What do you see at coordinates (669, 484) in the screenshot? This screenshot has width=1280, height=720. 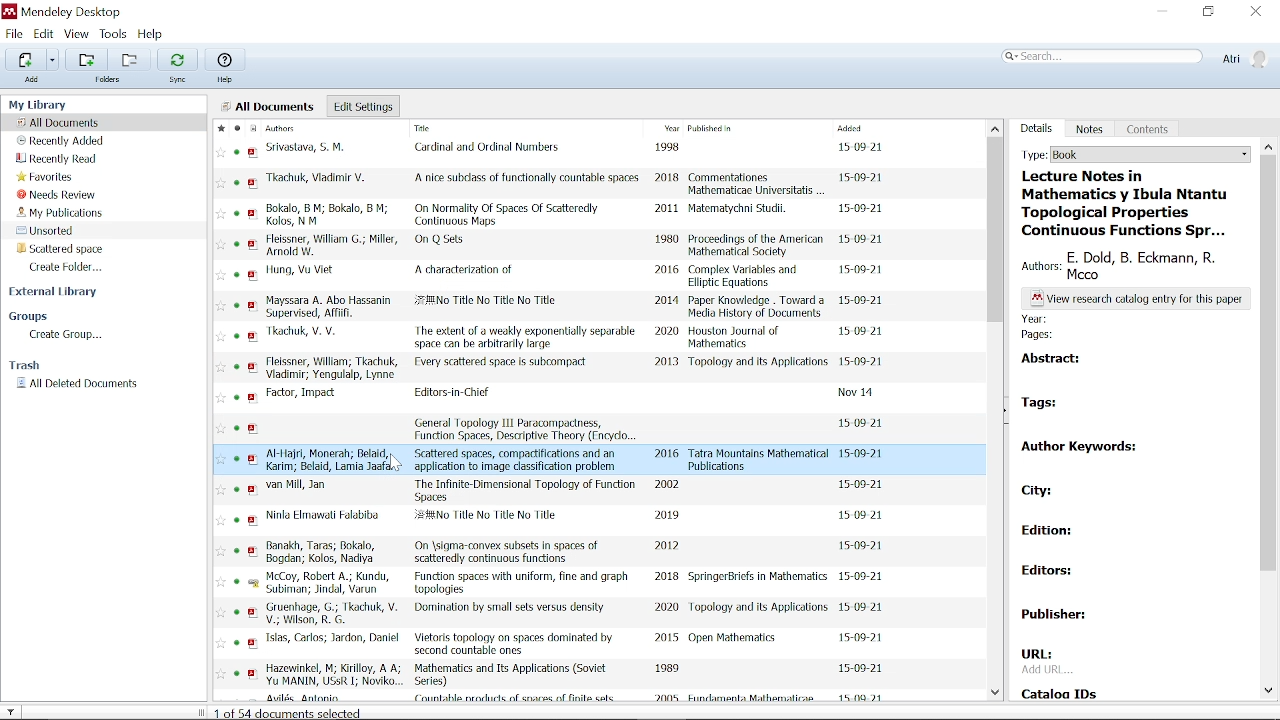 I see `2002` at bounding box center [669, 484].